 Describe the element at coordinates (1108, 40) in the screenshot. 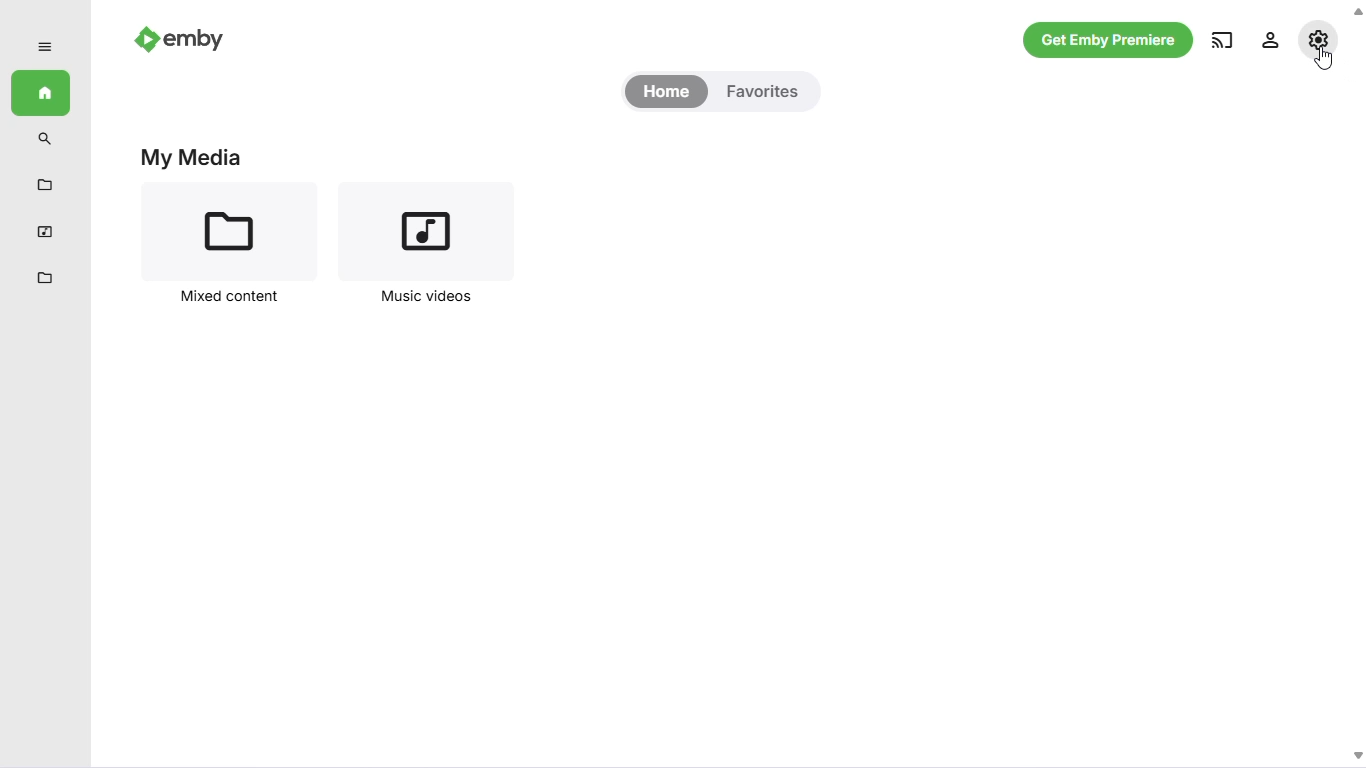

I see `get emby premiere` at that location.